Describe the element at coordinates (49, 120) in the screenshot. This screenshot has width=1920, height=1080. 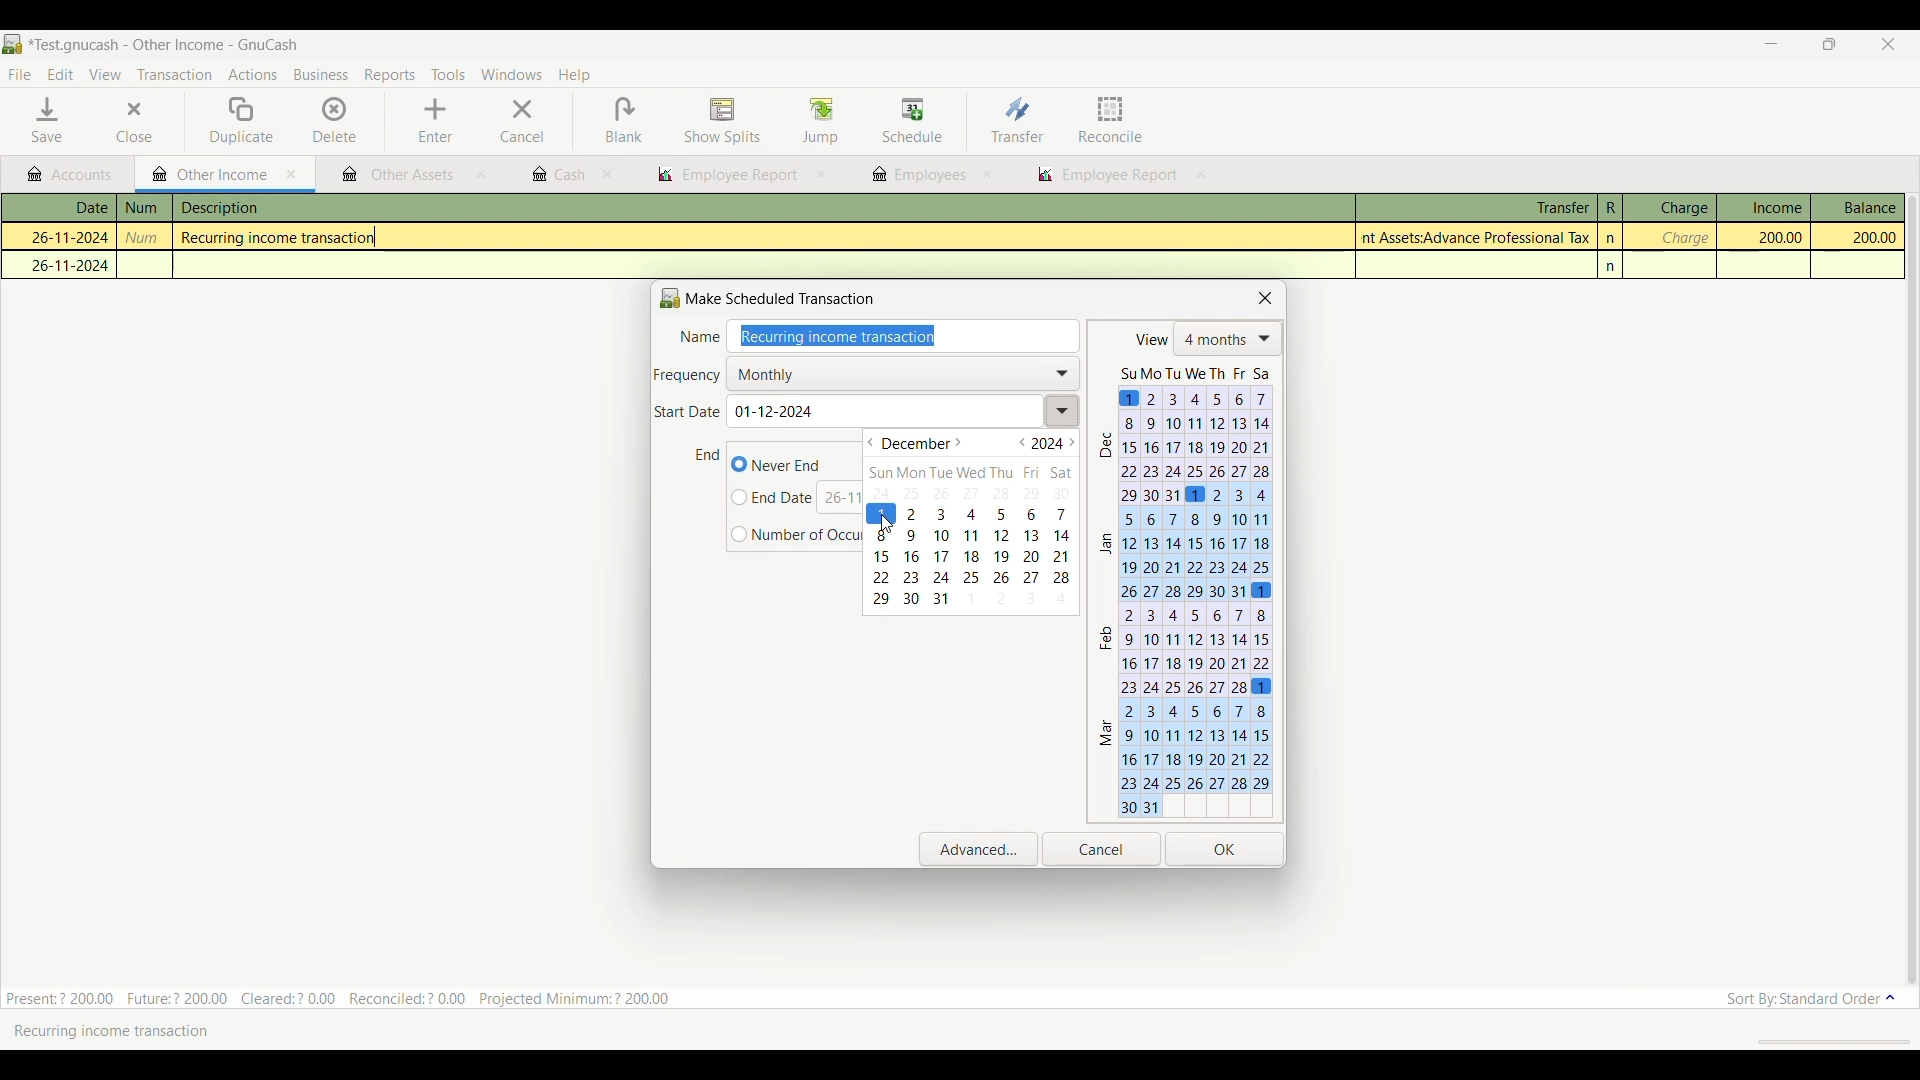
I see `Save menu` at that location.